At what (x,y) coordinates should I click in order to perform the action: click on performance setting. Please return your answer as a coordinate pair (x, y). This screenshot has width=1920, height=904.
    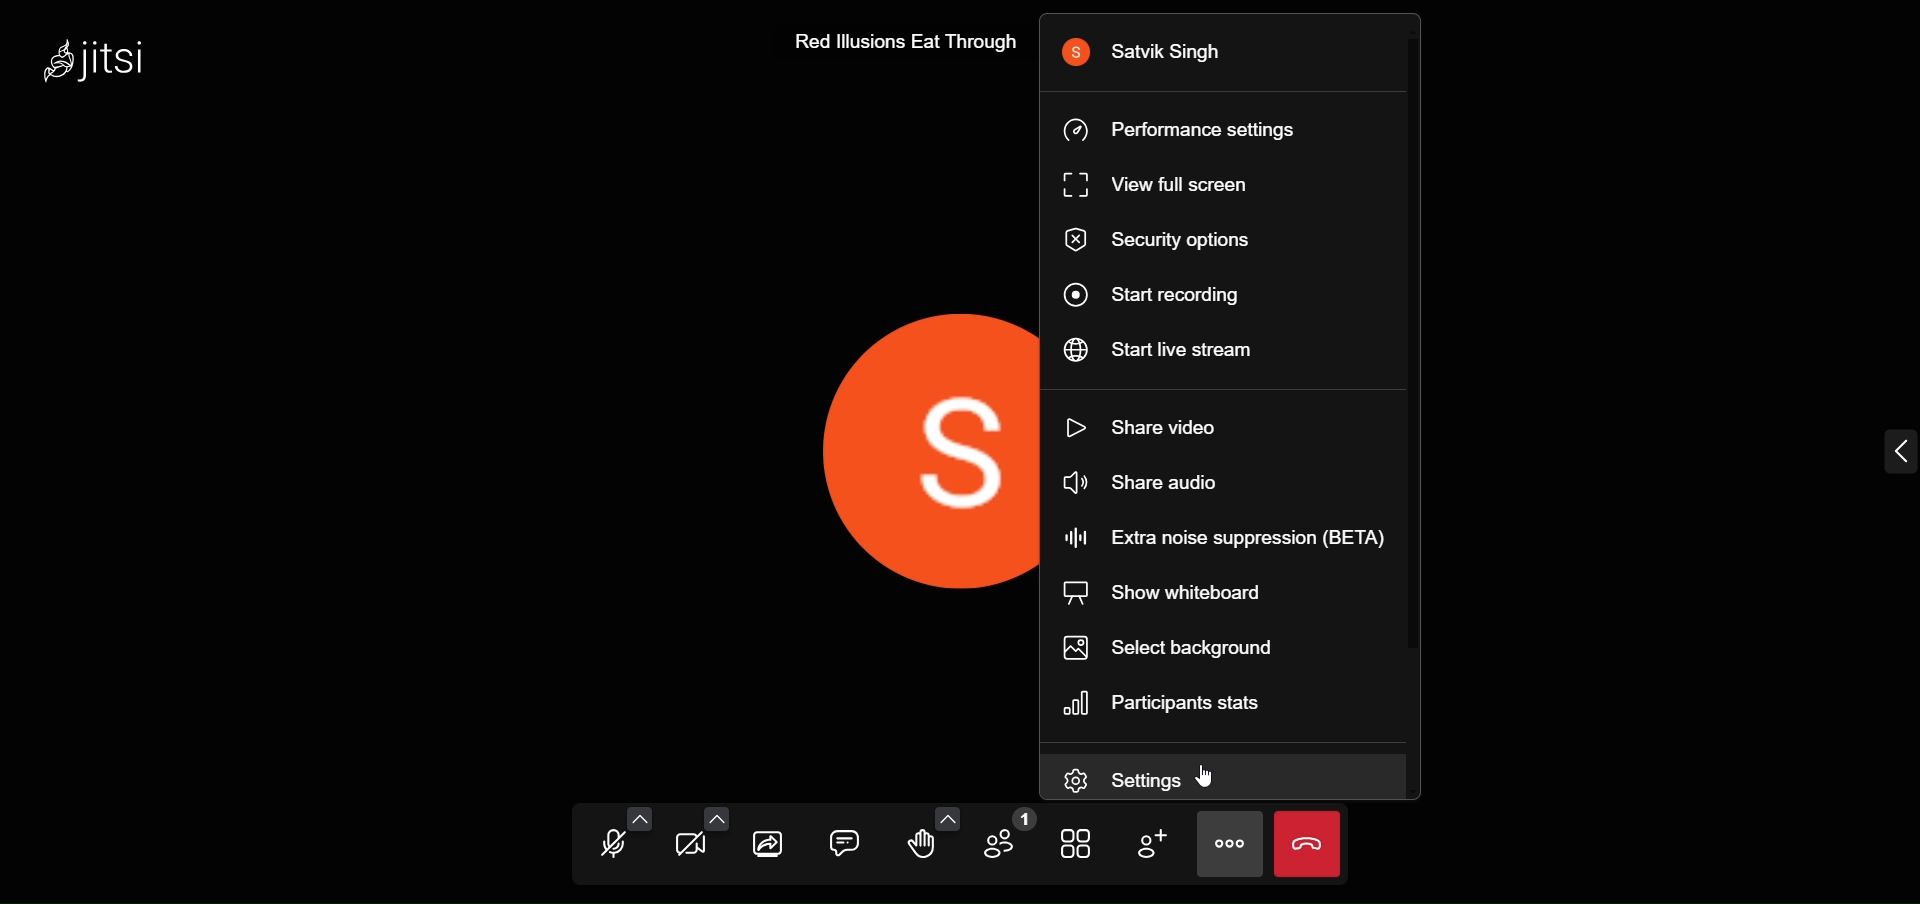
    Looking at the image, I should click on (1190, 129).